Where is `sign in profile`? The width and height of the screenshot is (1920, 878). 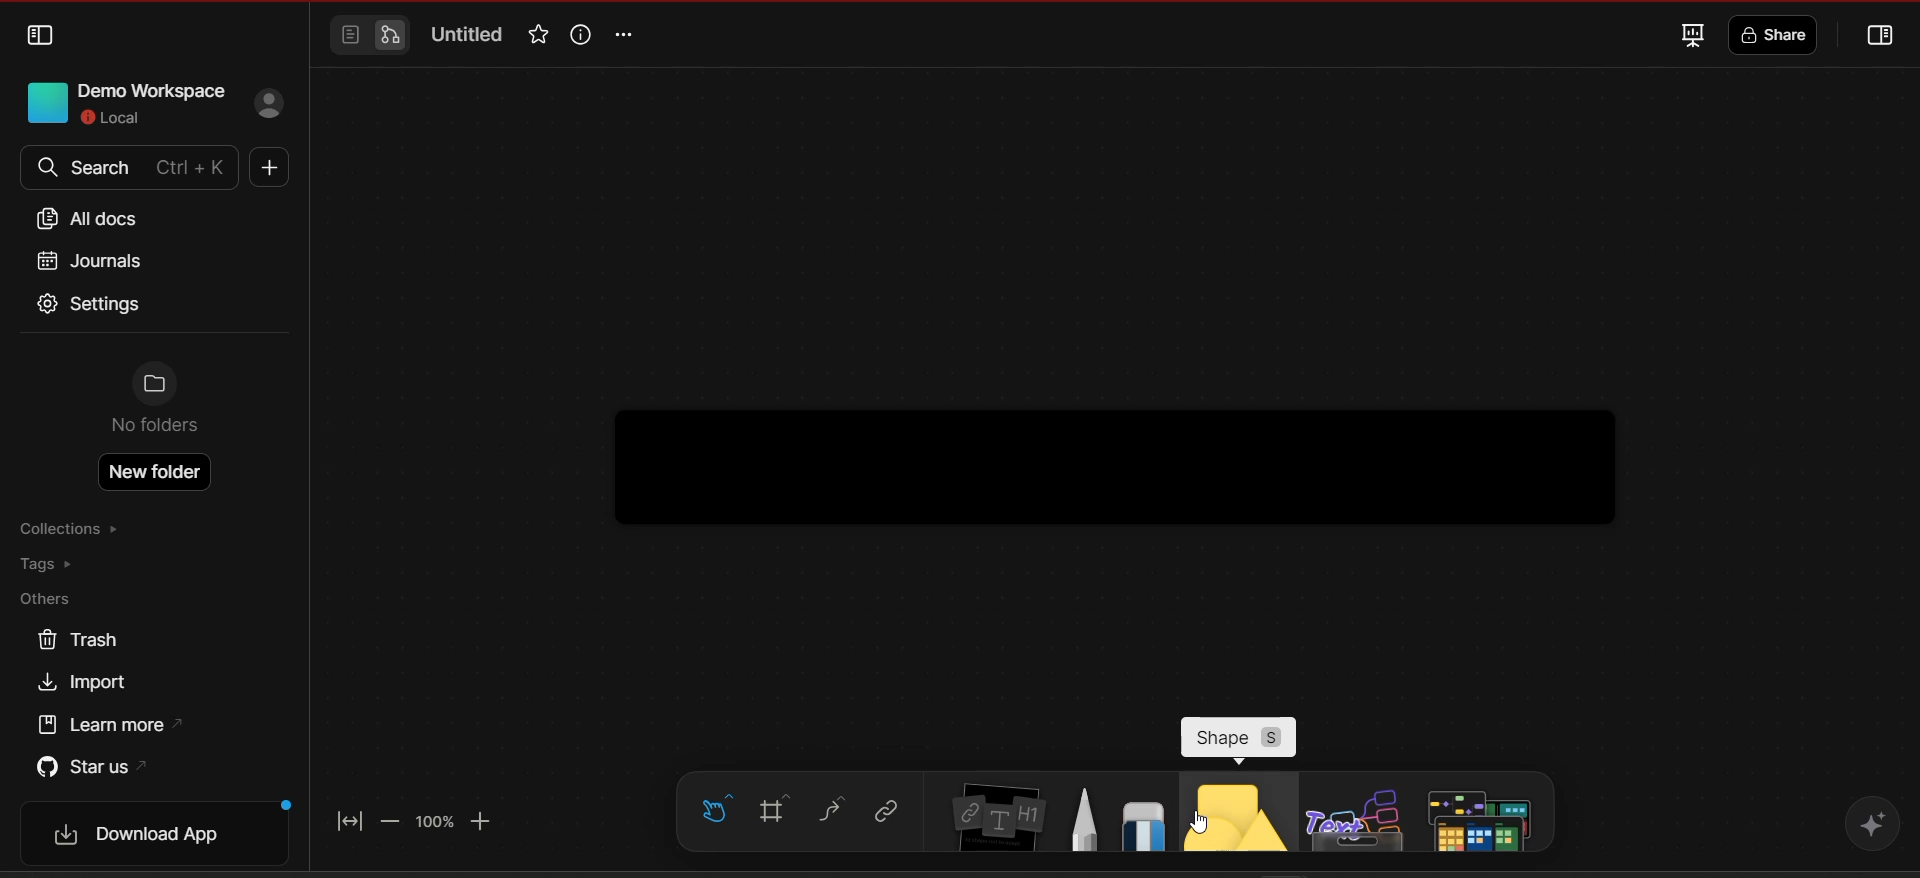 sign in profile is located at coordinates (272, 105).